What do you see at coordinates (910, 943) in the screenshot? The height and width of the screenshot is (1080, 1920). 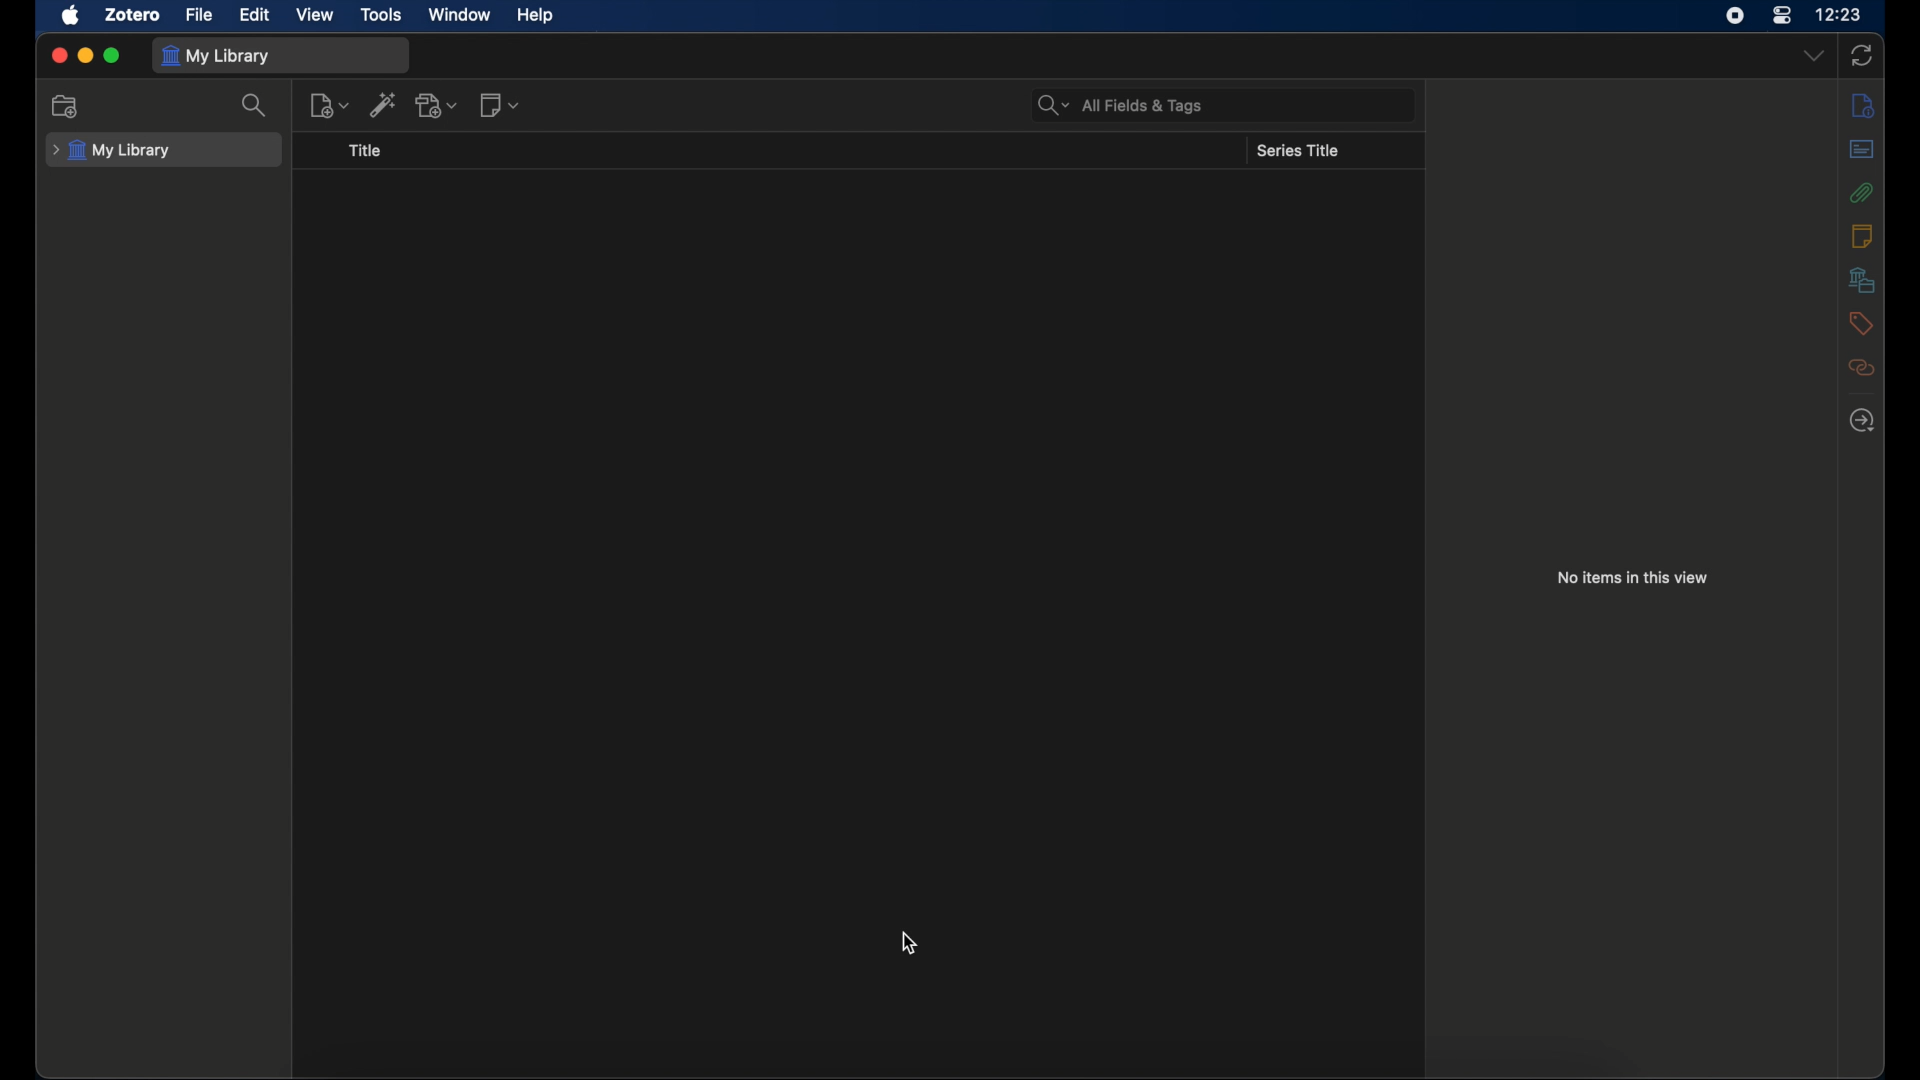 I see `cursor` at bounding box center [910, 943].